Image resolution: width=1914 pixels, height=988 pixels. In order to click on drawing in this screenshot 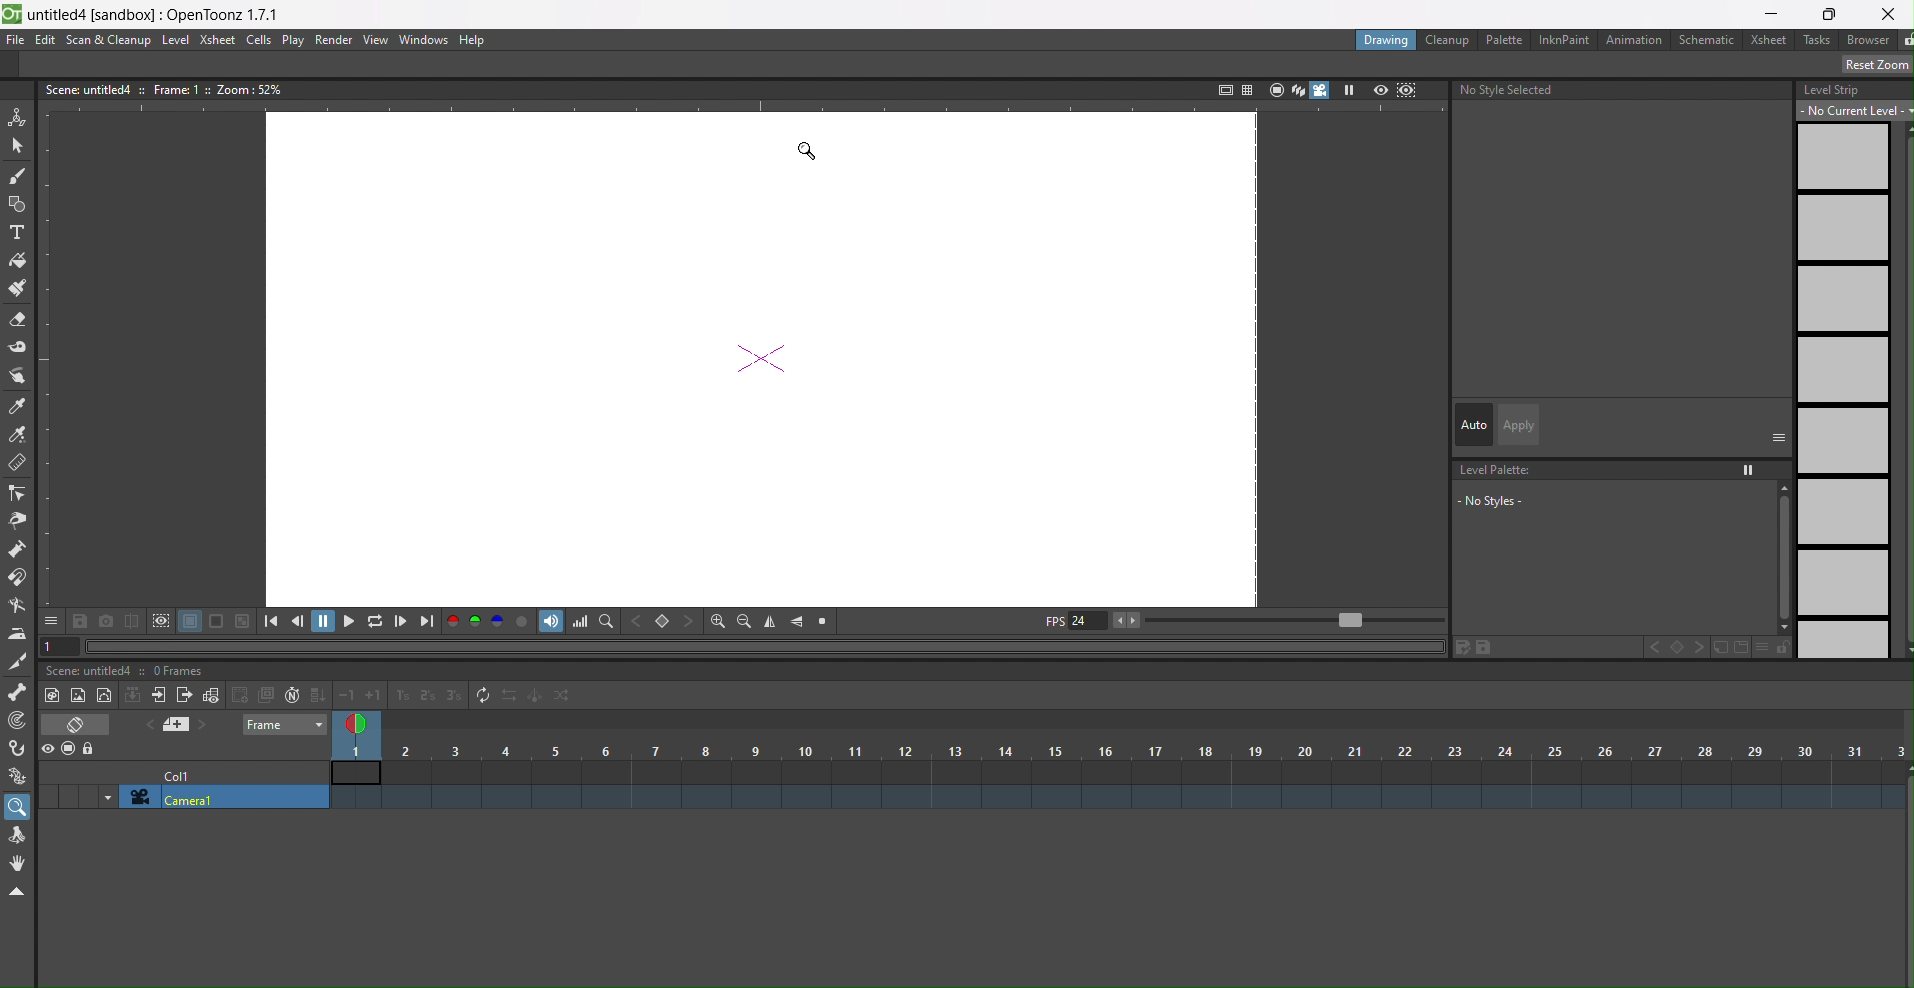, I will do `click(1387, 39)`.